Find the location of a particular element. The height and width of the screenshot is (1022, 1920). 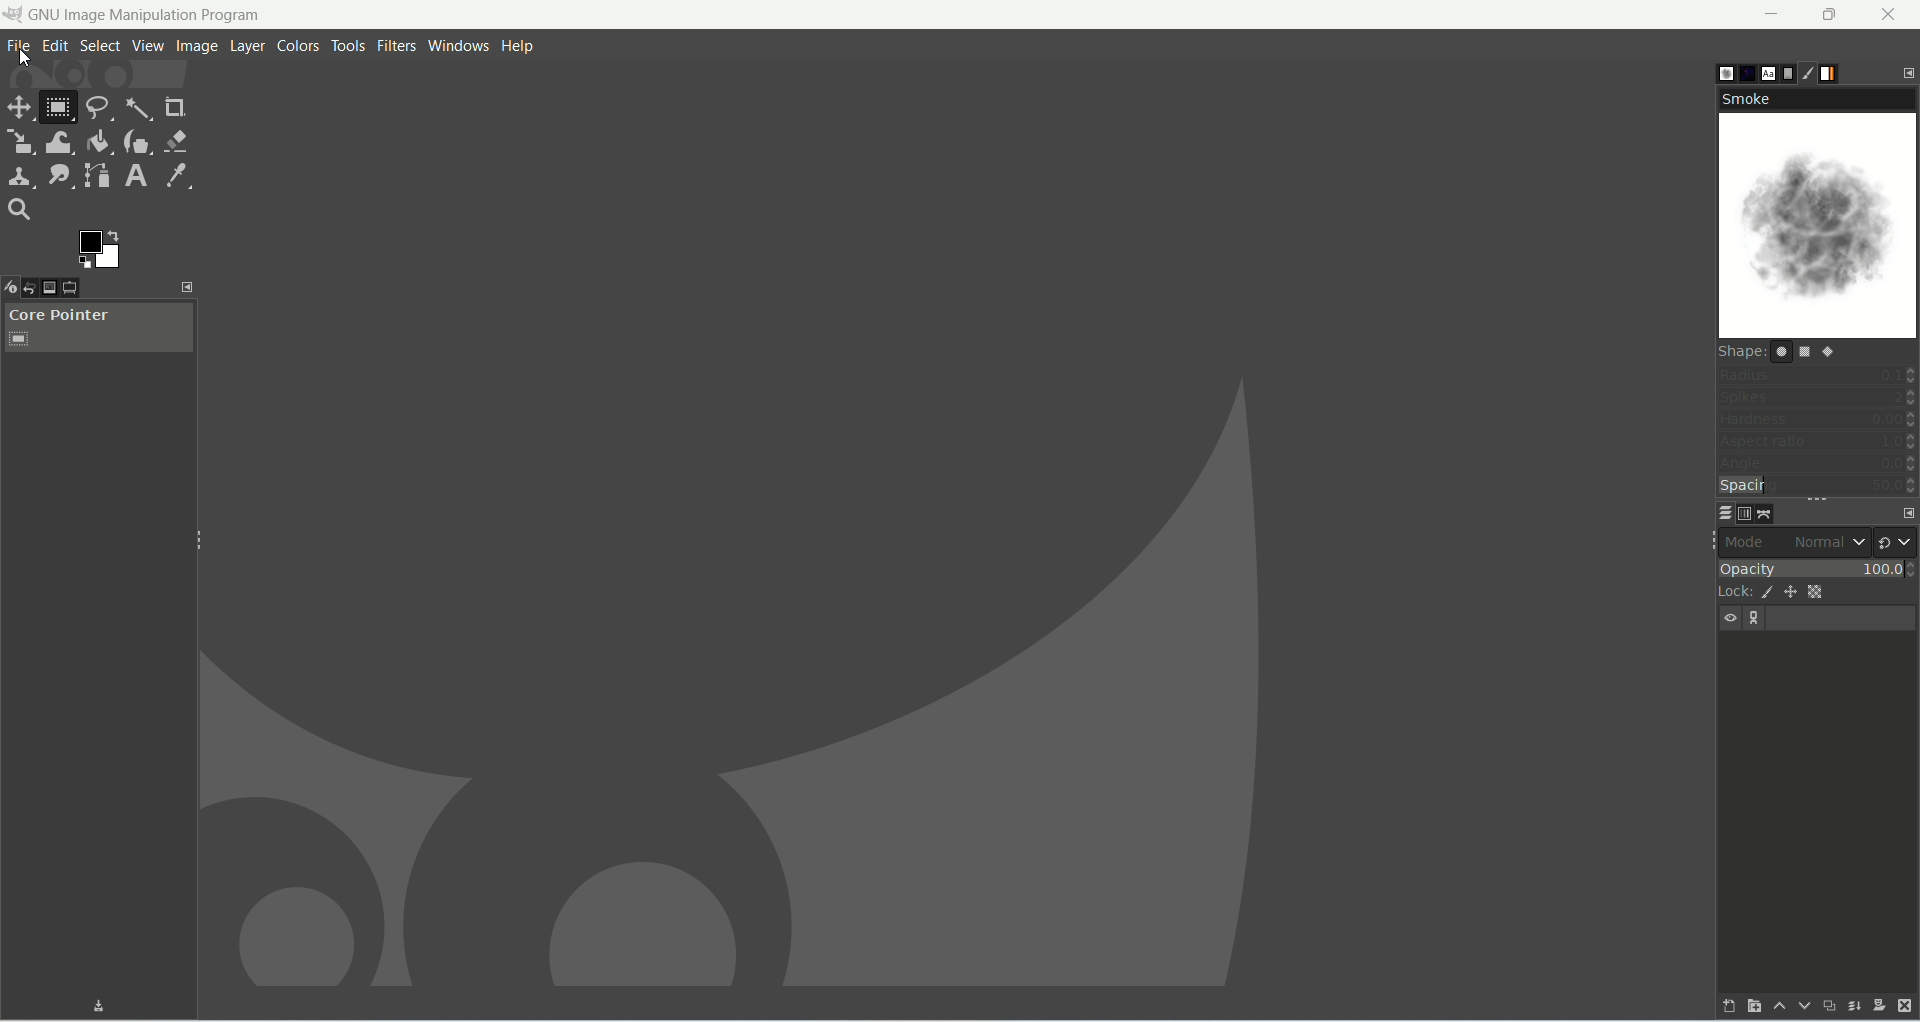

view is located at coordinates (147, 45).